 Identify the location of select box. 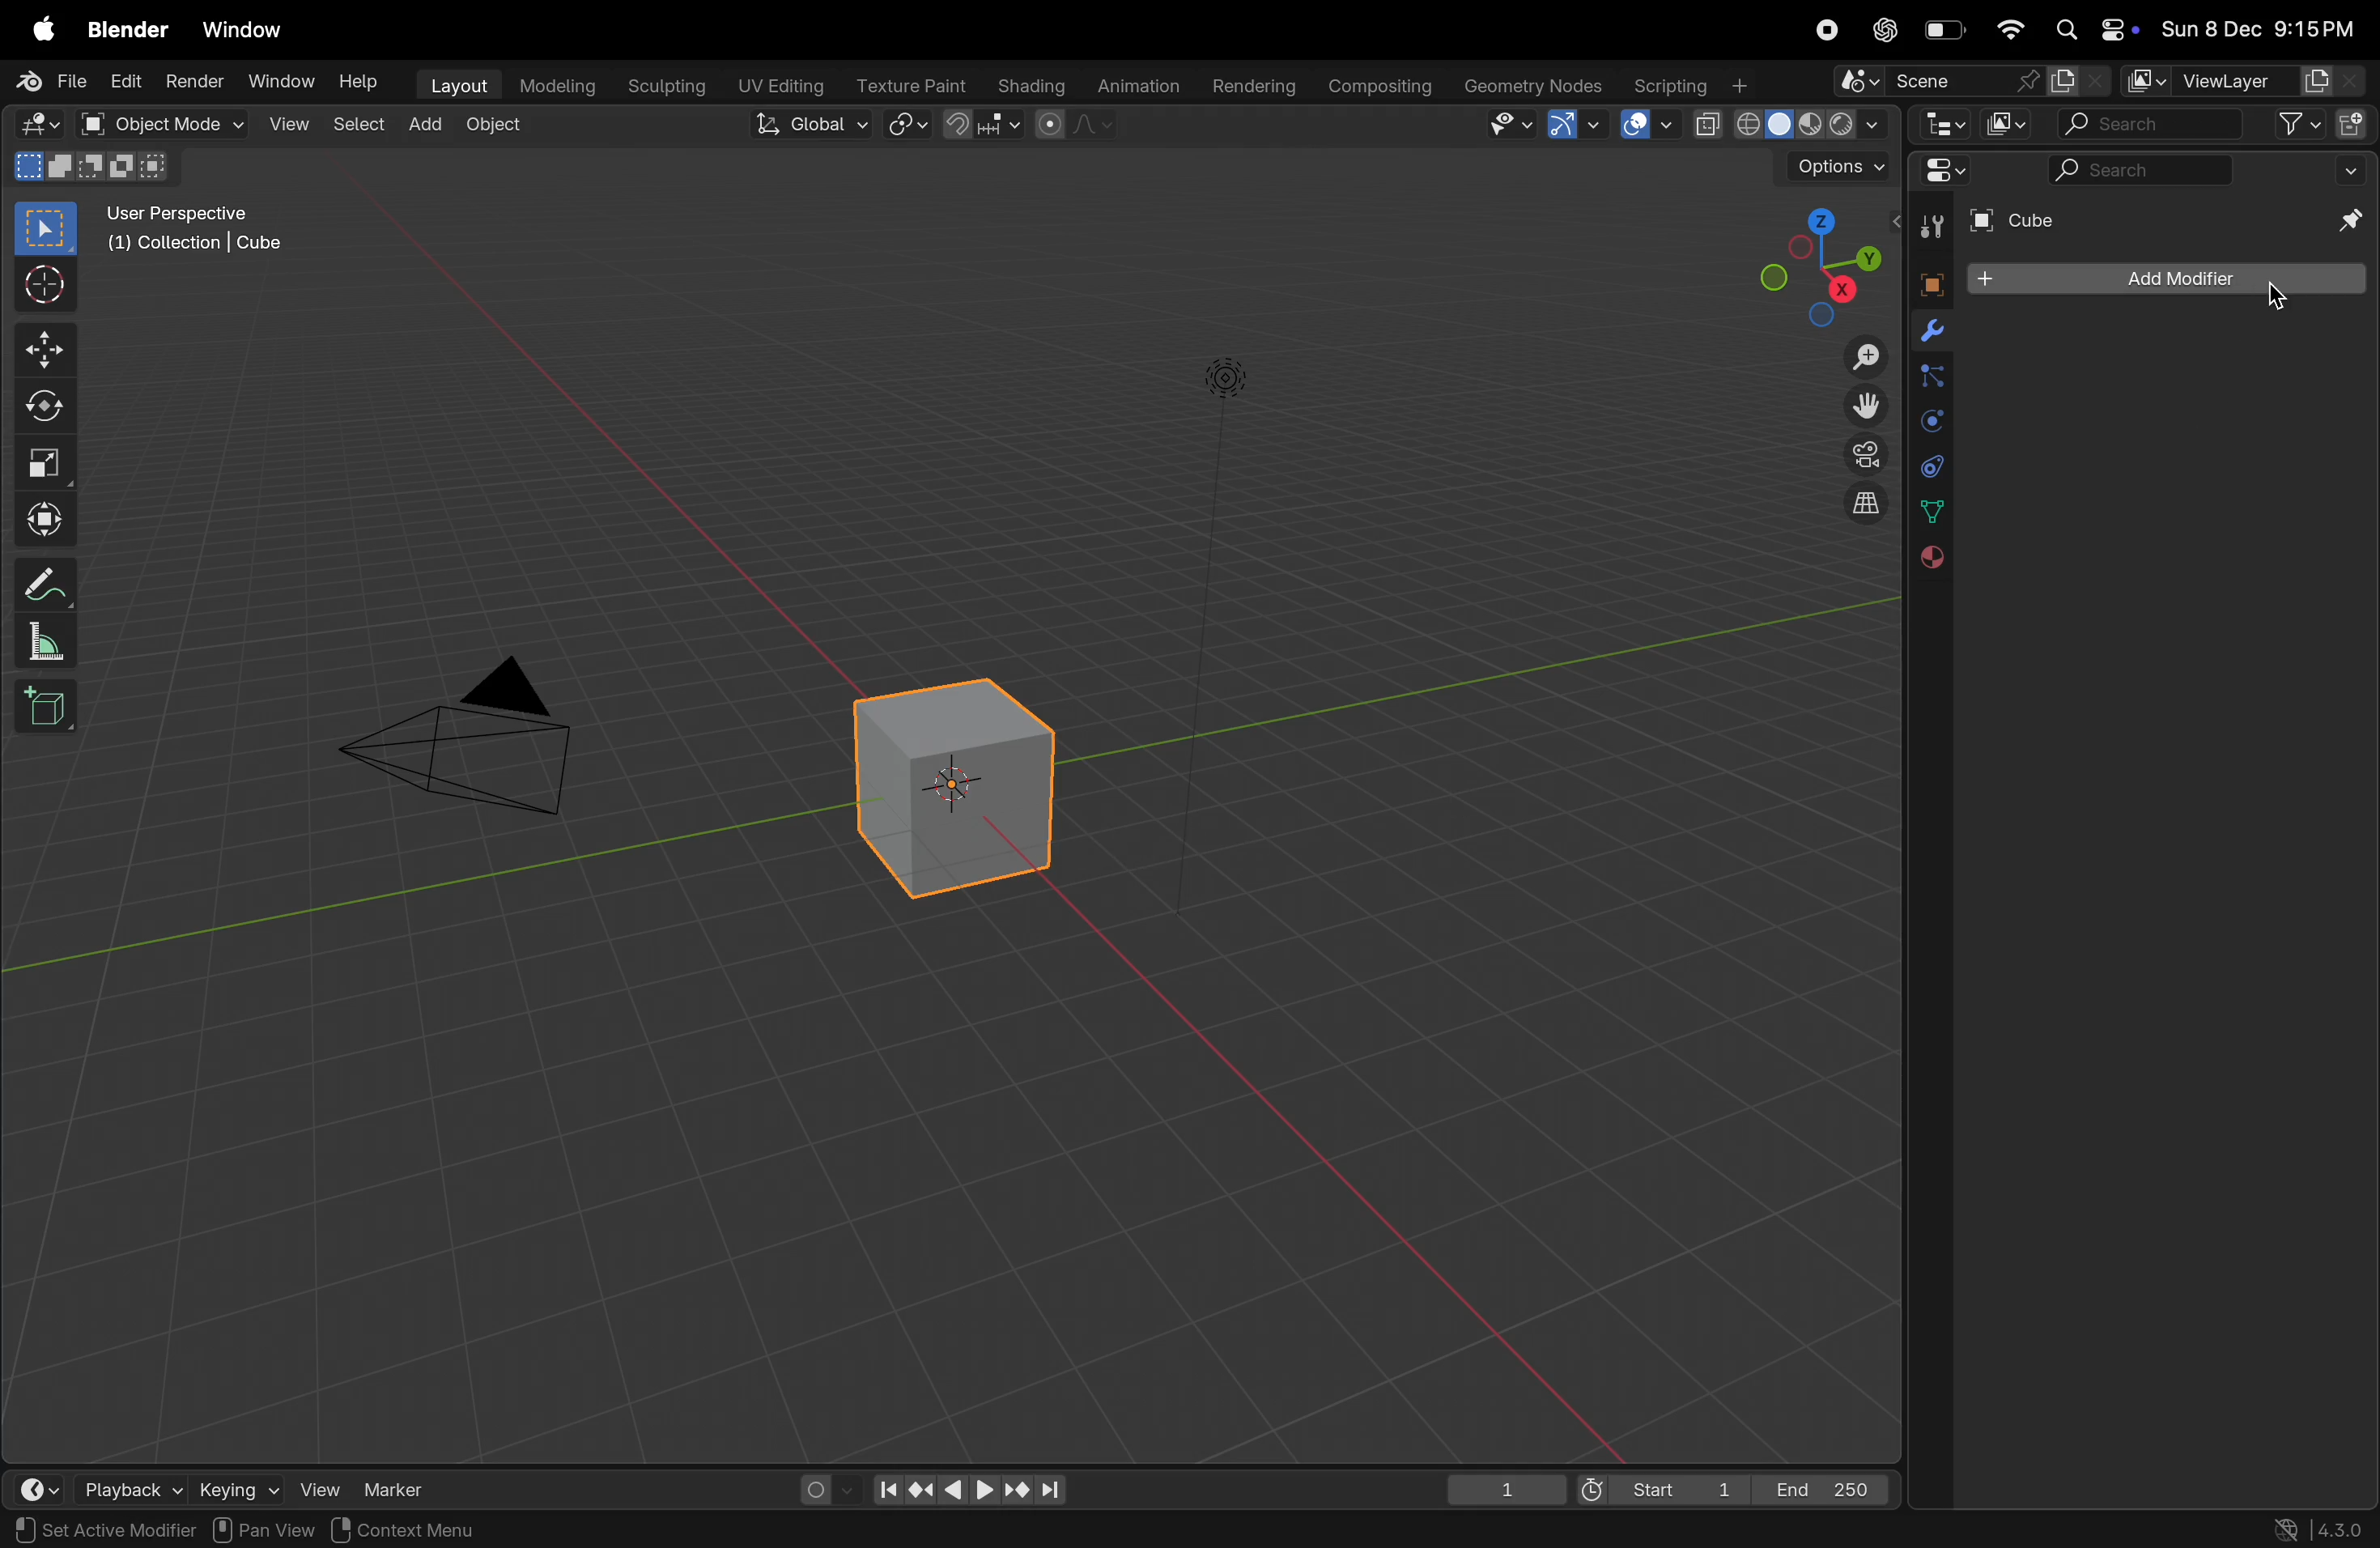
(47, 228).